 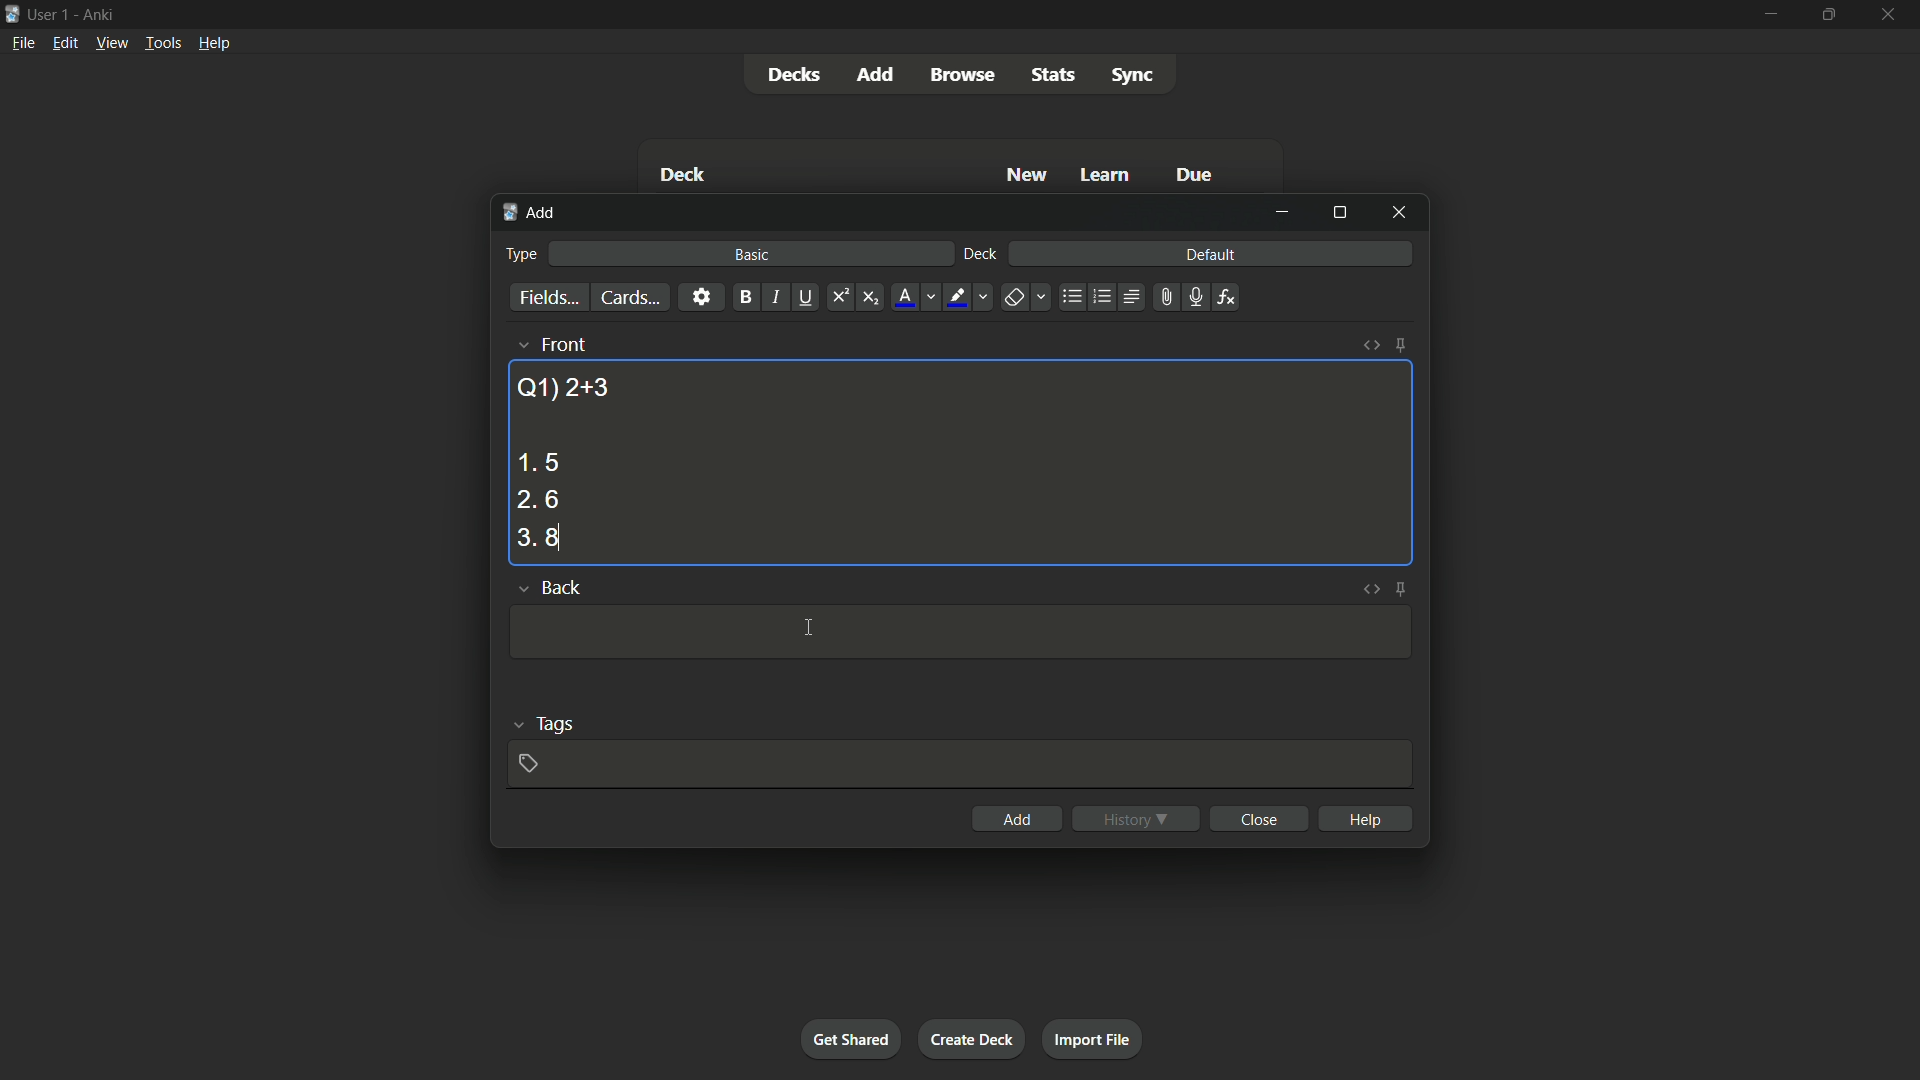 I want to click on due, so click(x=1195, y=177).